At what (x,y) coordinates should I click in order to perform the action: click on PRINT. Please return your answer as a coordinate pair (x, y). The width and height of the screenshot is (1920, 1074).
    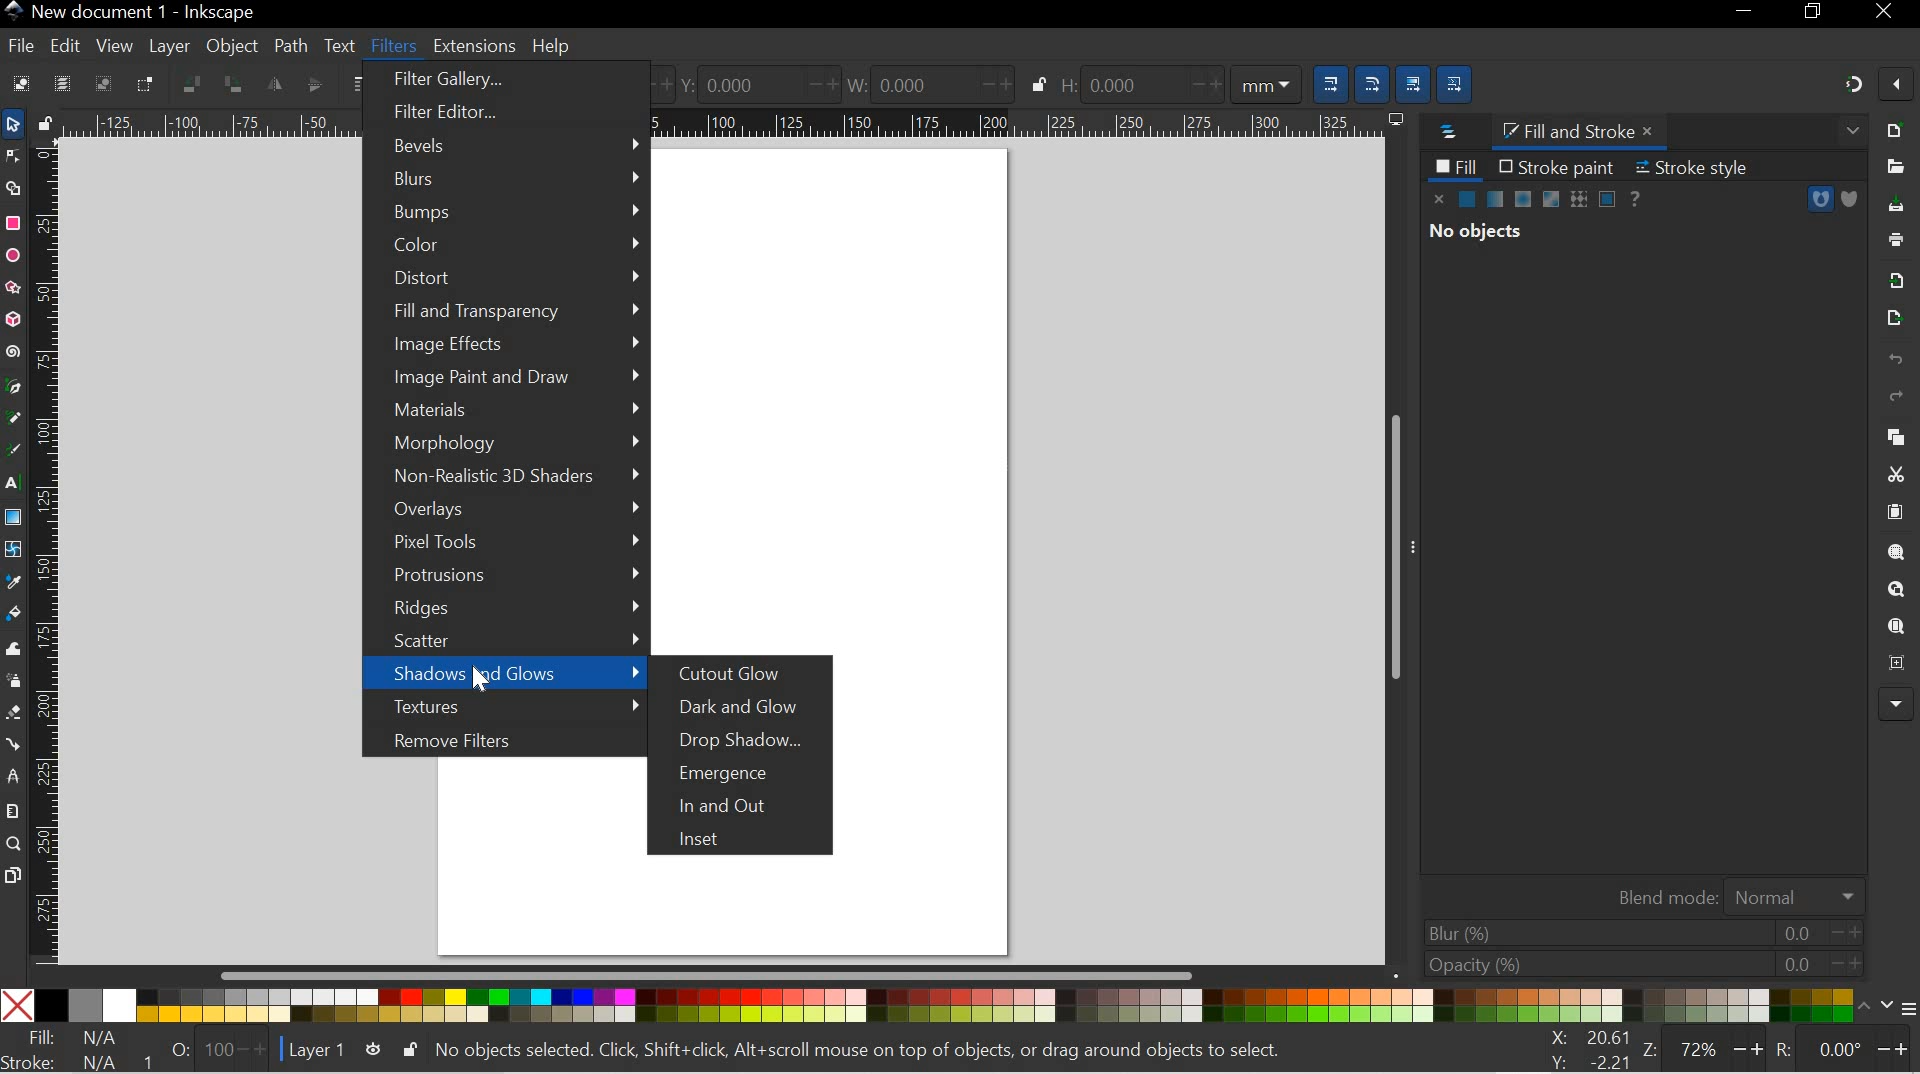
    Looking at the image, I should click on (1900, 237).